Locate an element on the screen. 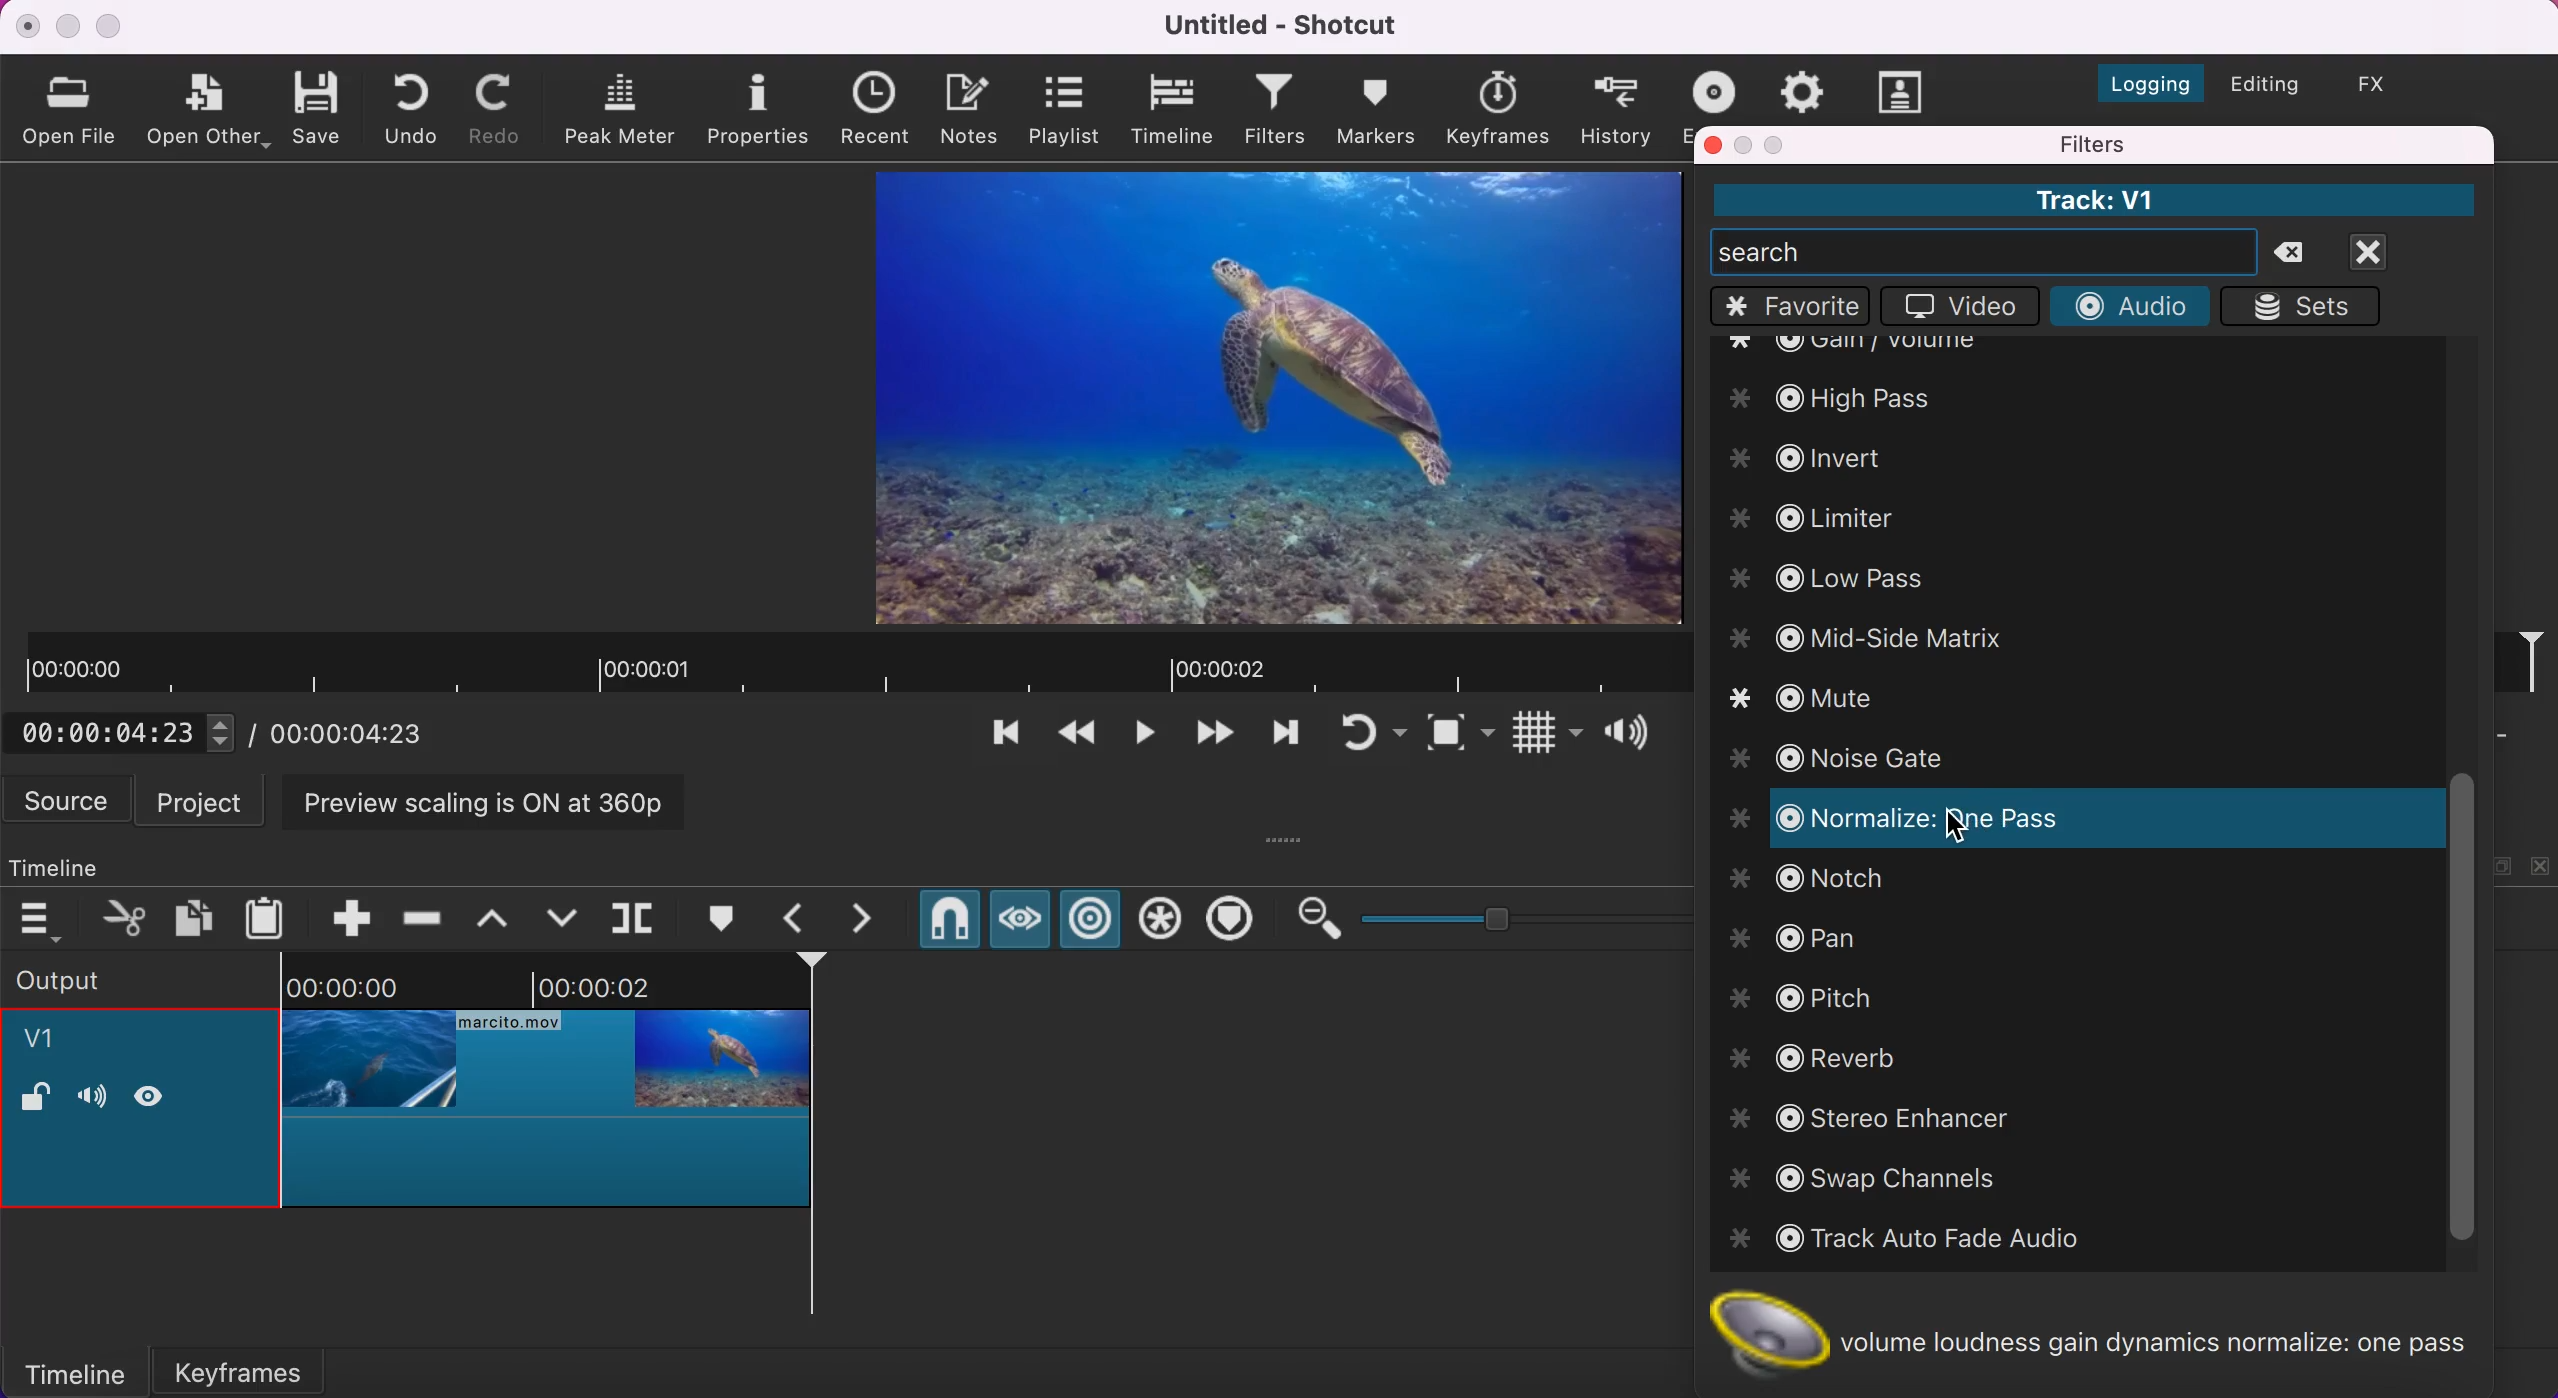  Untitled - Shotcut is located at coordinates (1286, 25).